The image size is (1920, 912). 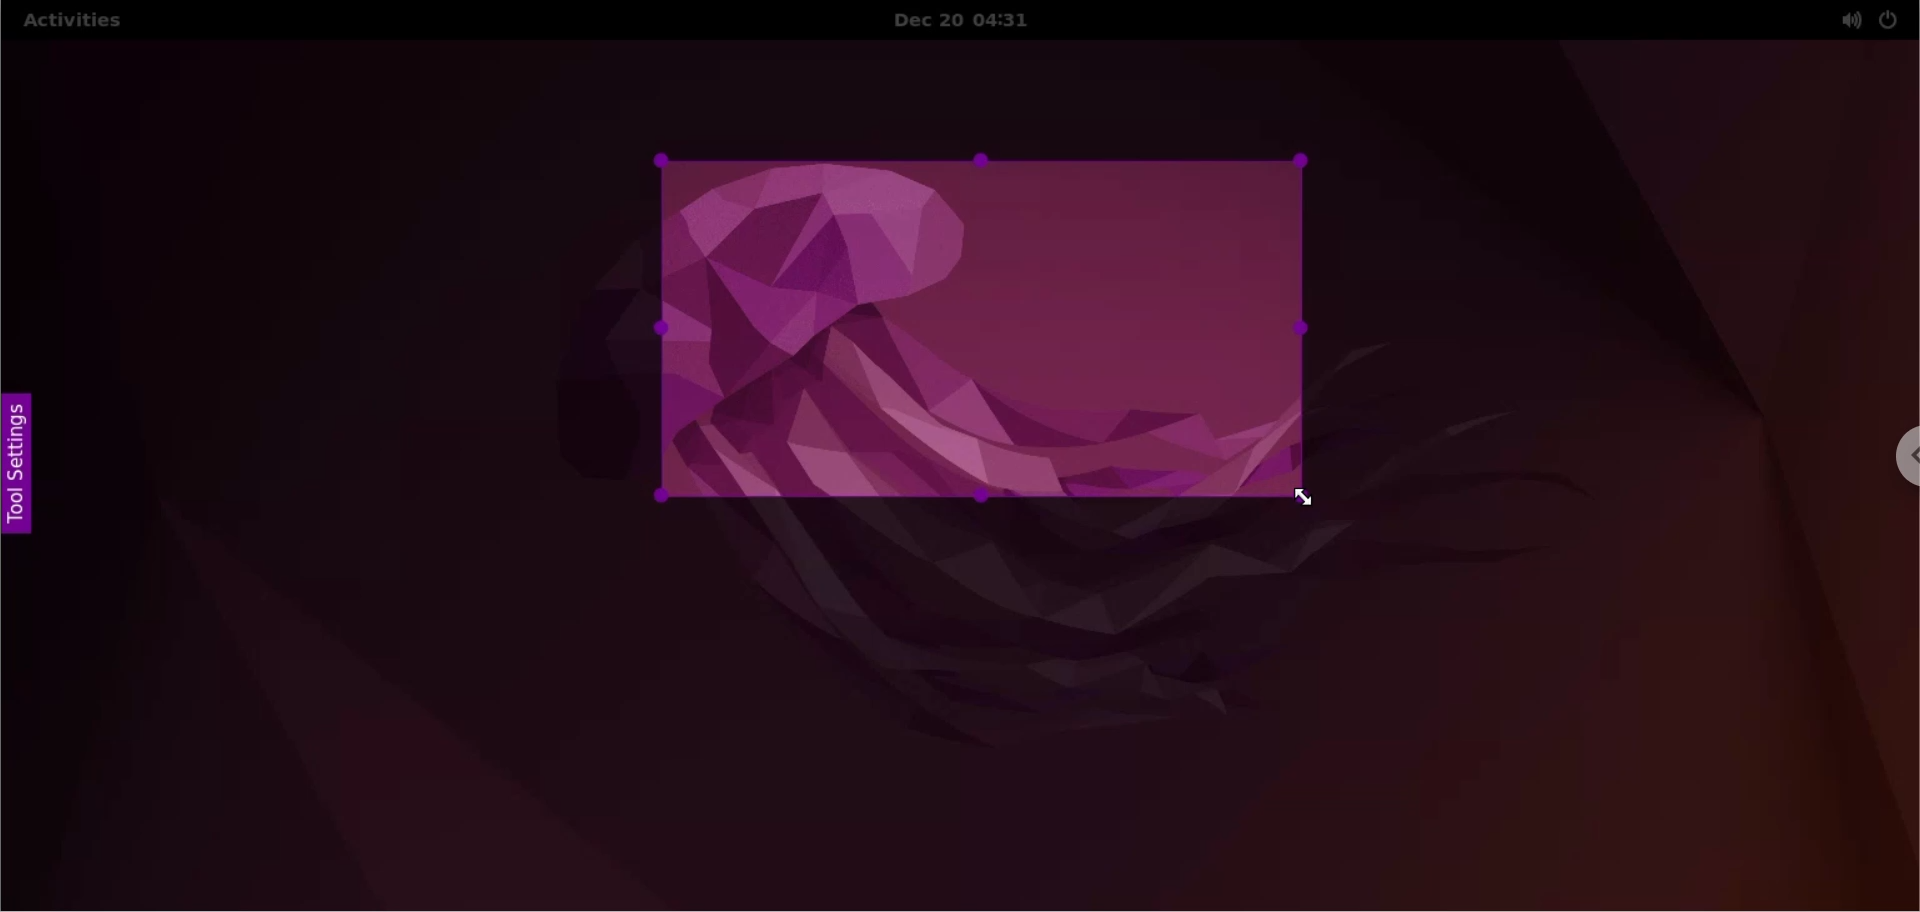 What do you see at coordinates (20, 472) in the screenshot?
I see `tool settings` at bounding box center [20, 472].